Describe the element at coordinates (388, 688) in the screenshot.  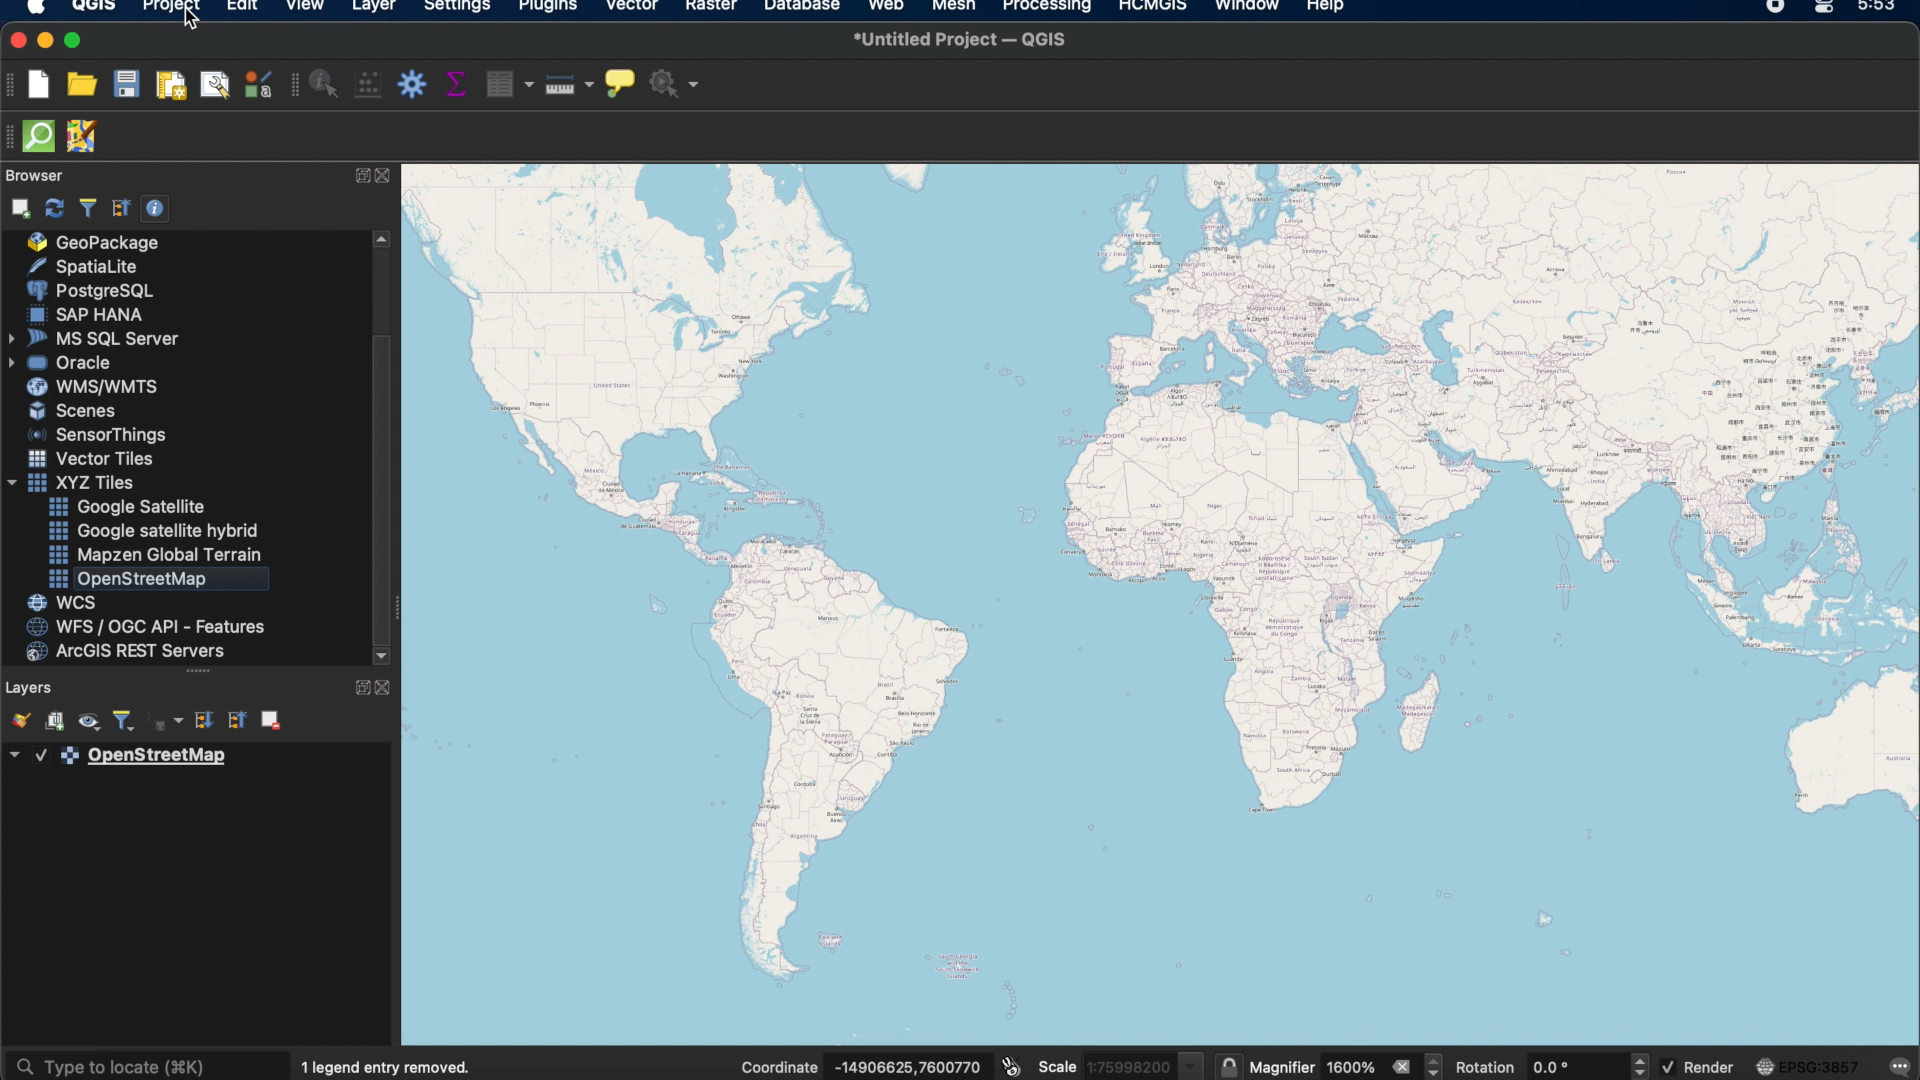
I see `close` at that location.